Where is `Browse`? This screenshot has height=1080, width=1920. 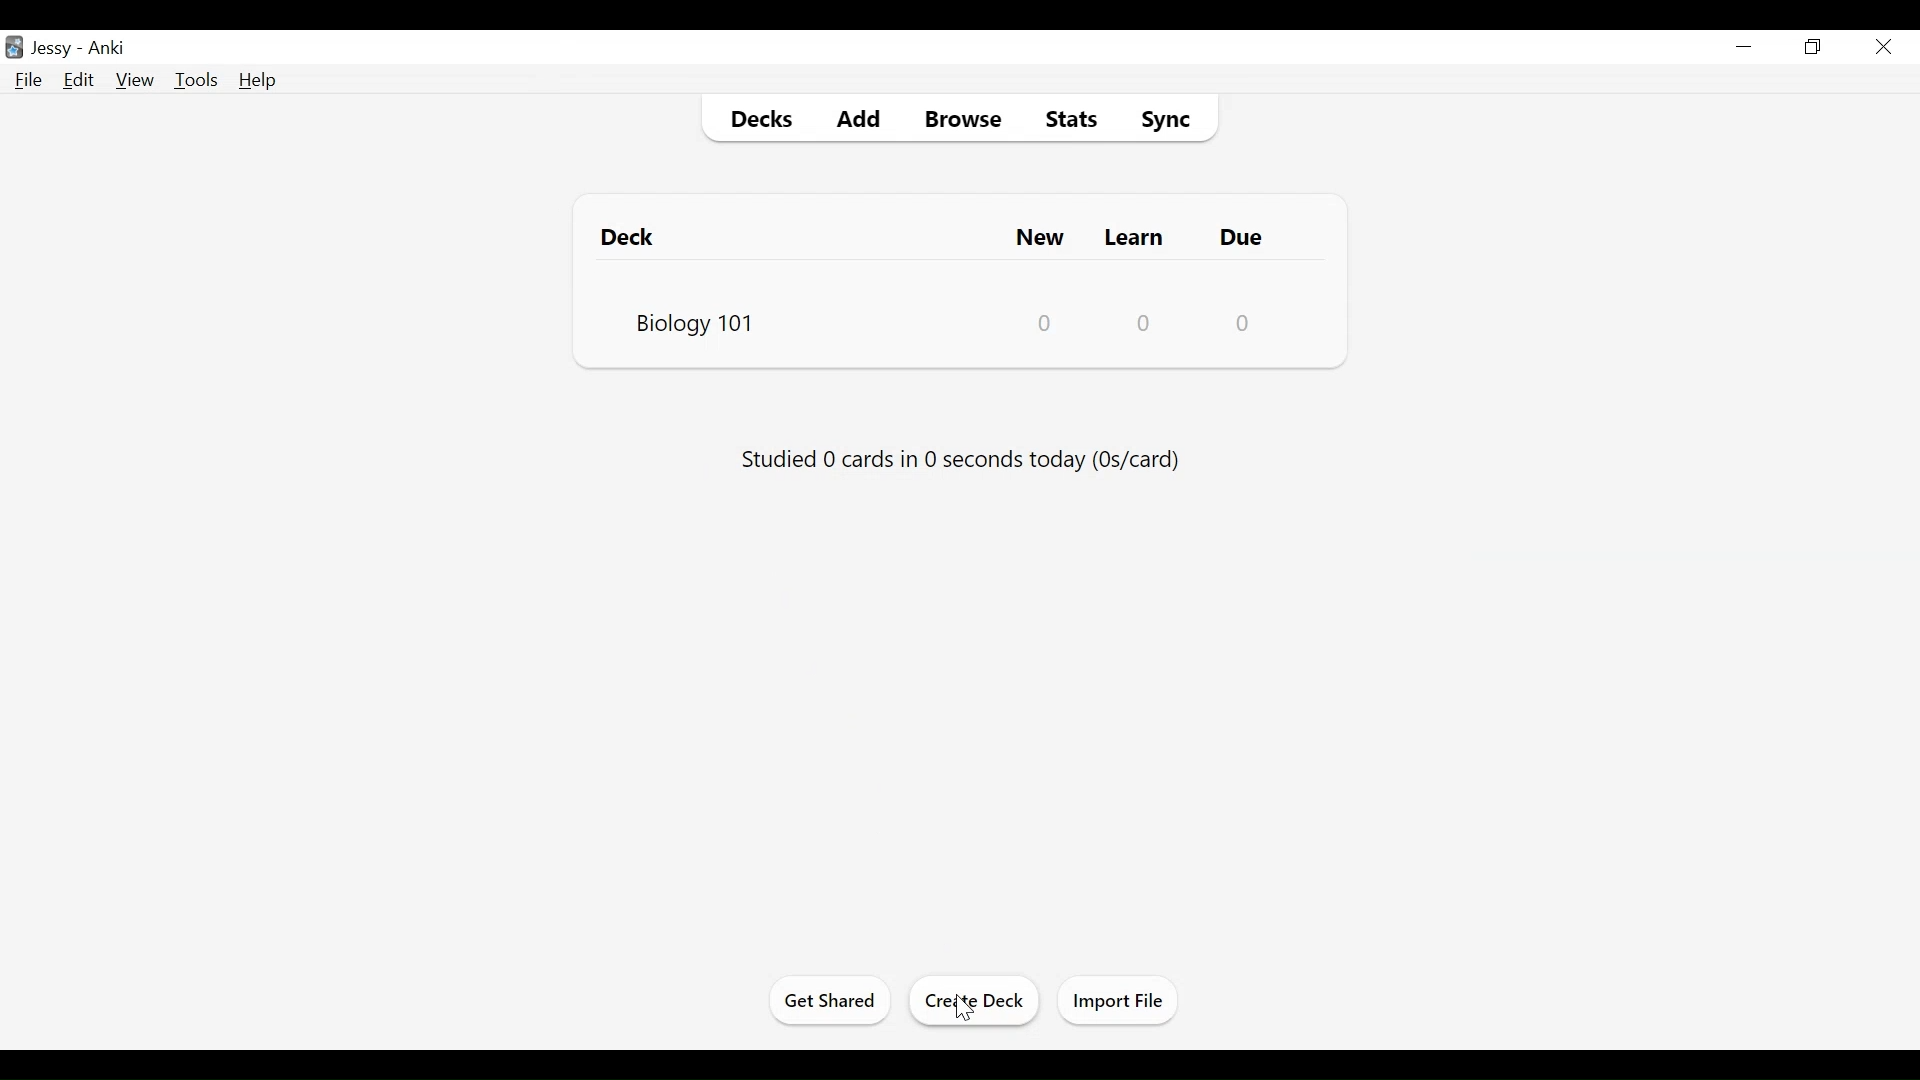
Browse is located at coordinates (959, 116).